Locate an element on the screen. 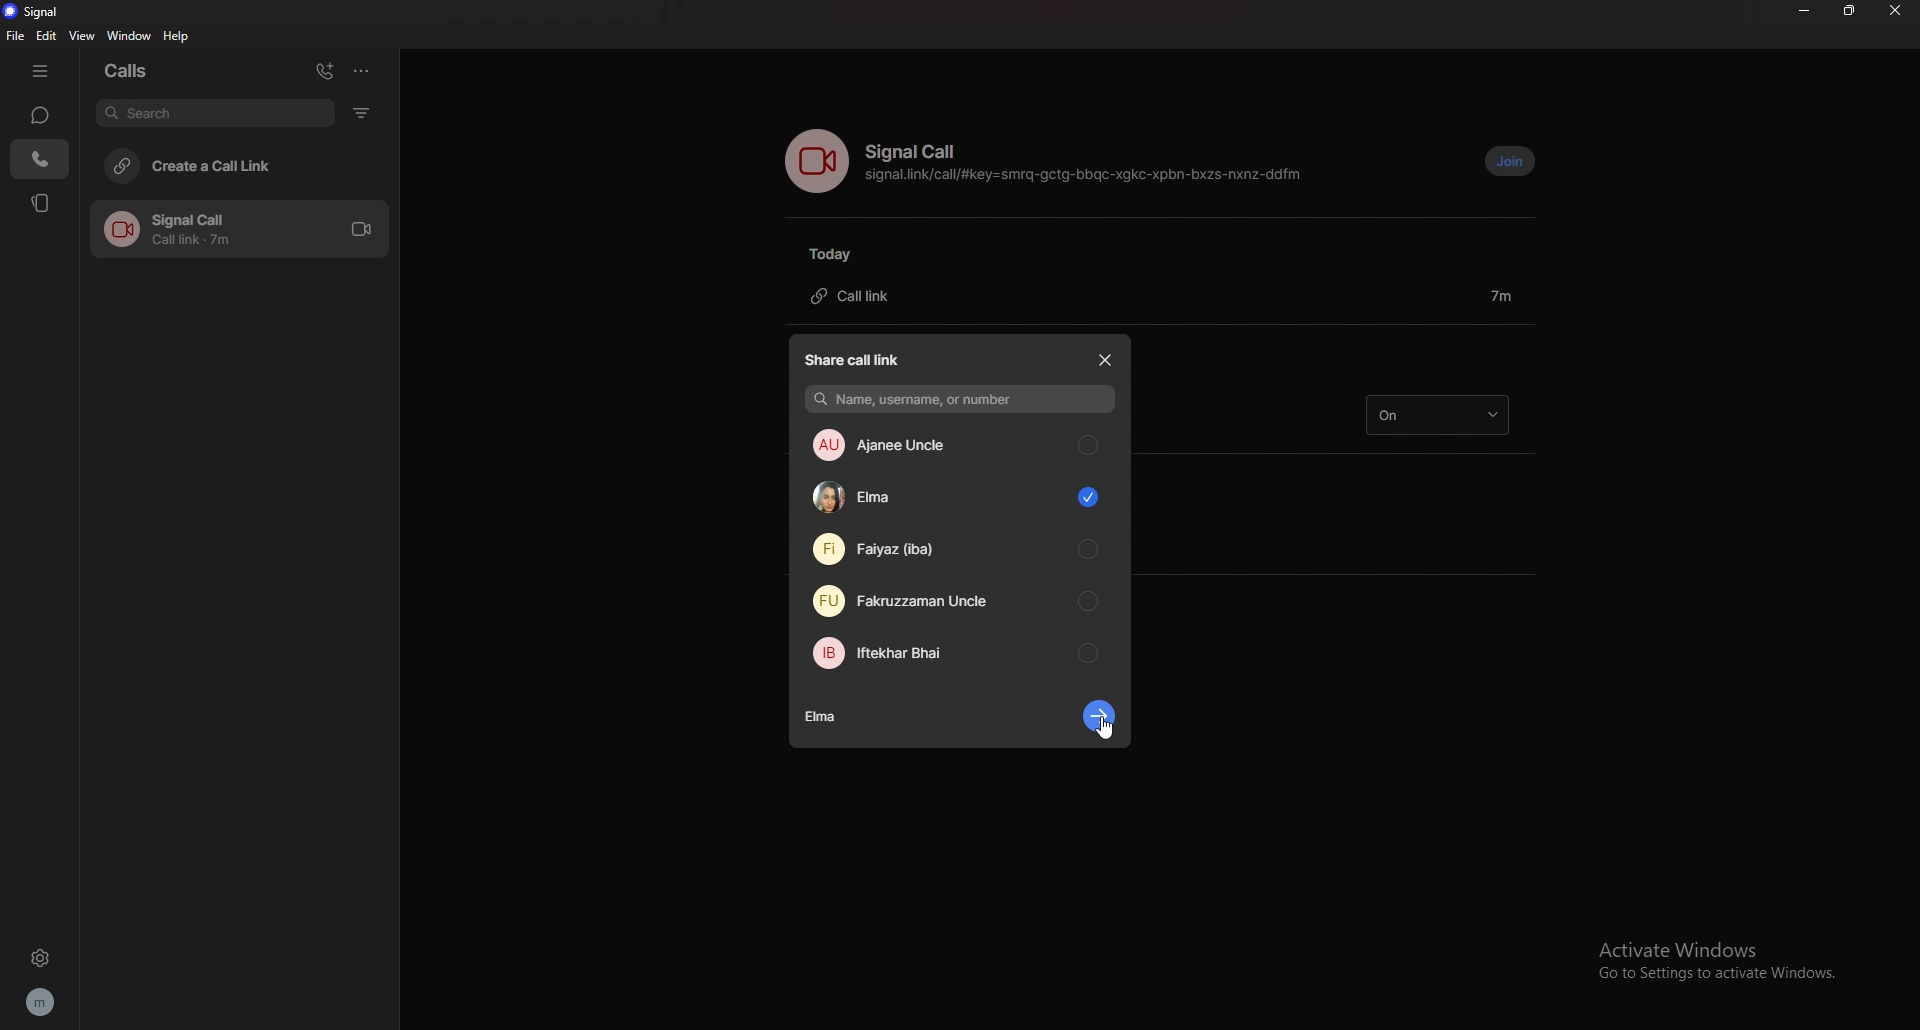 This screenshot has height=1030, width=1920. create a call link is located at coordinates (237, 165).